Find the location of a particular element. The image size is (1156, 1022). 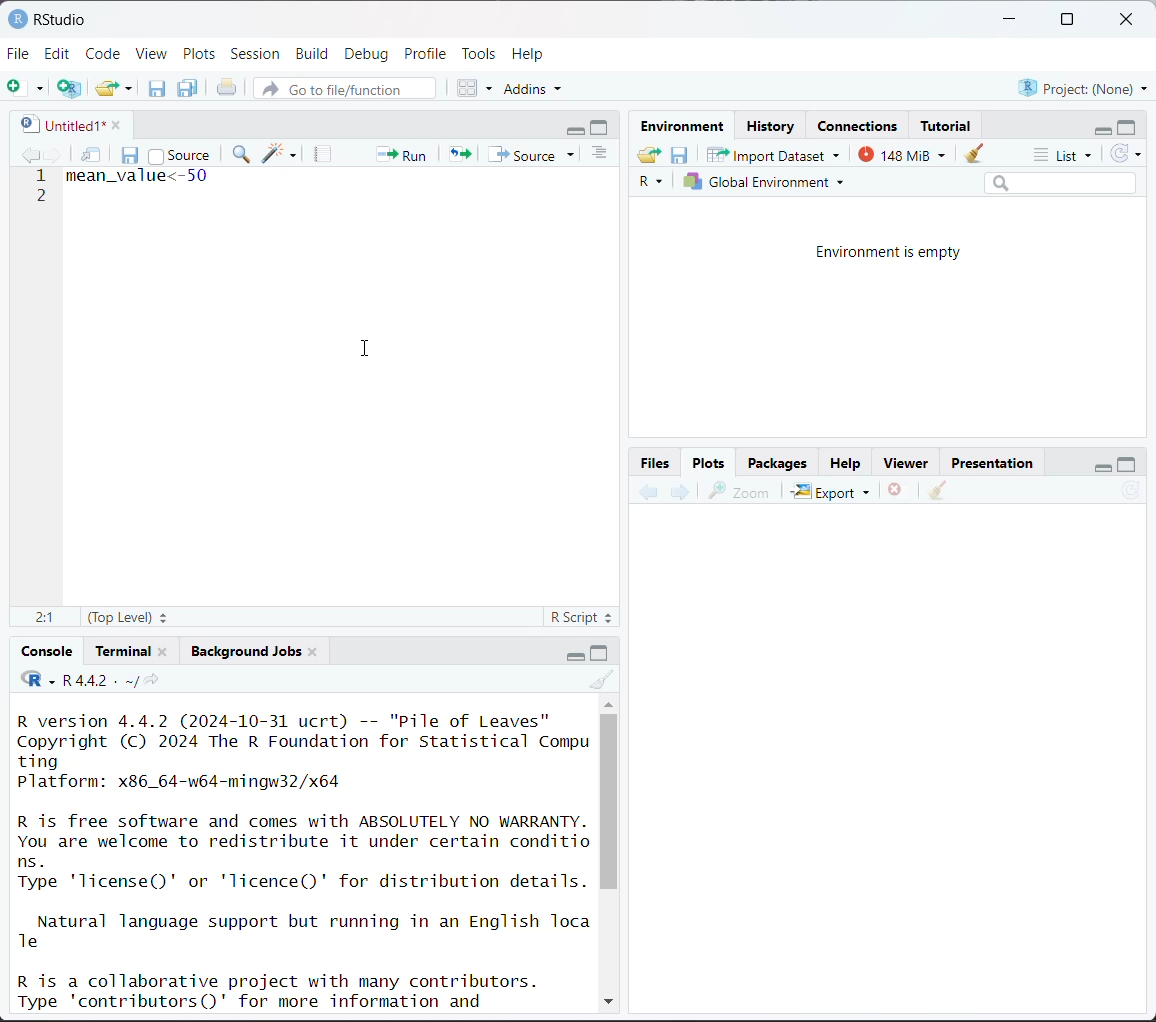

create a project is located at coordinates (69, 88).